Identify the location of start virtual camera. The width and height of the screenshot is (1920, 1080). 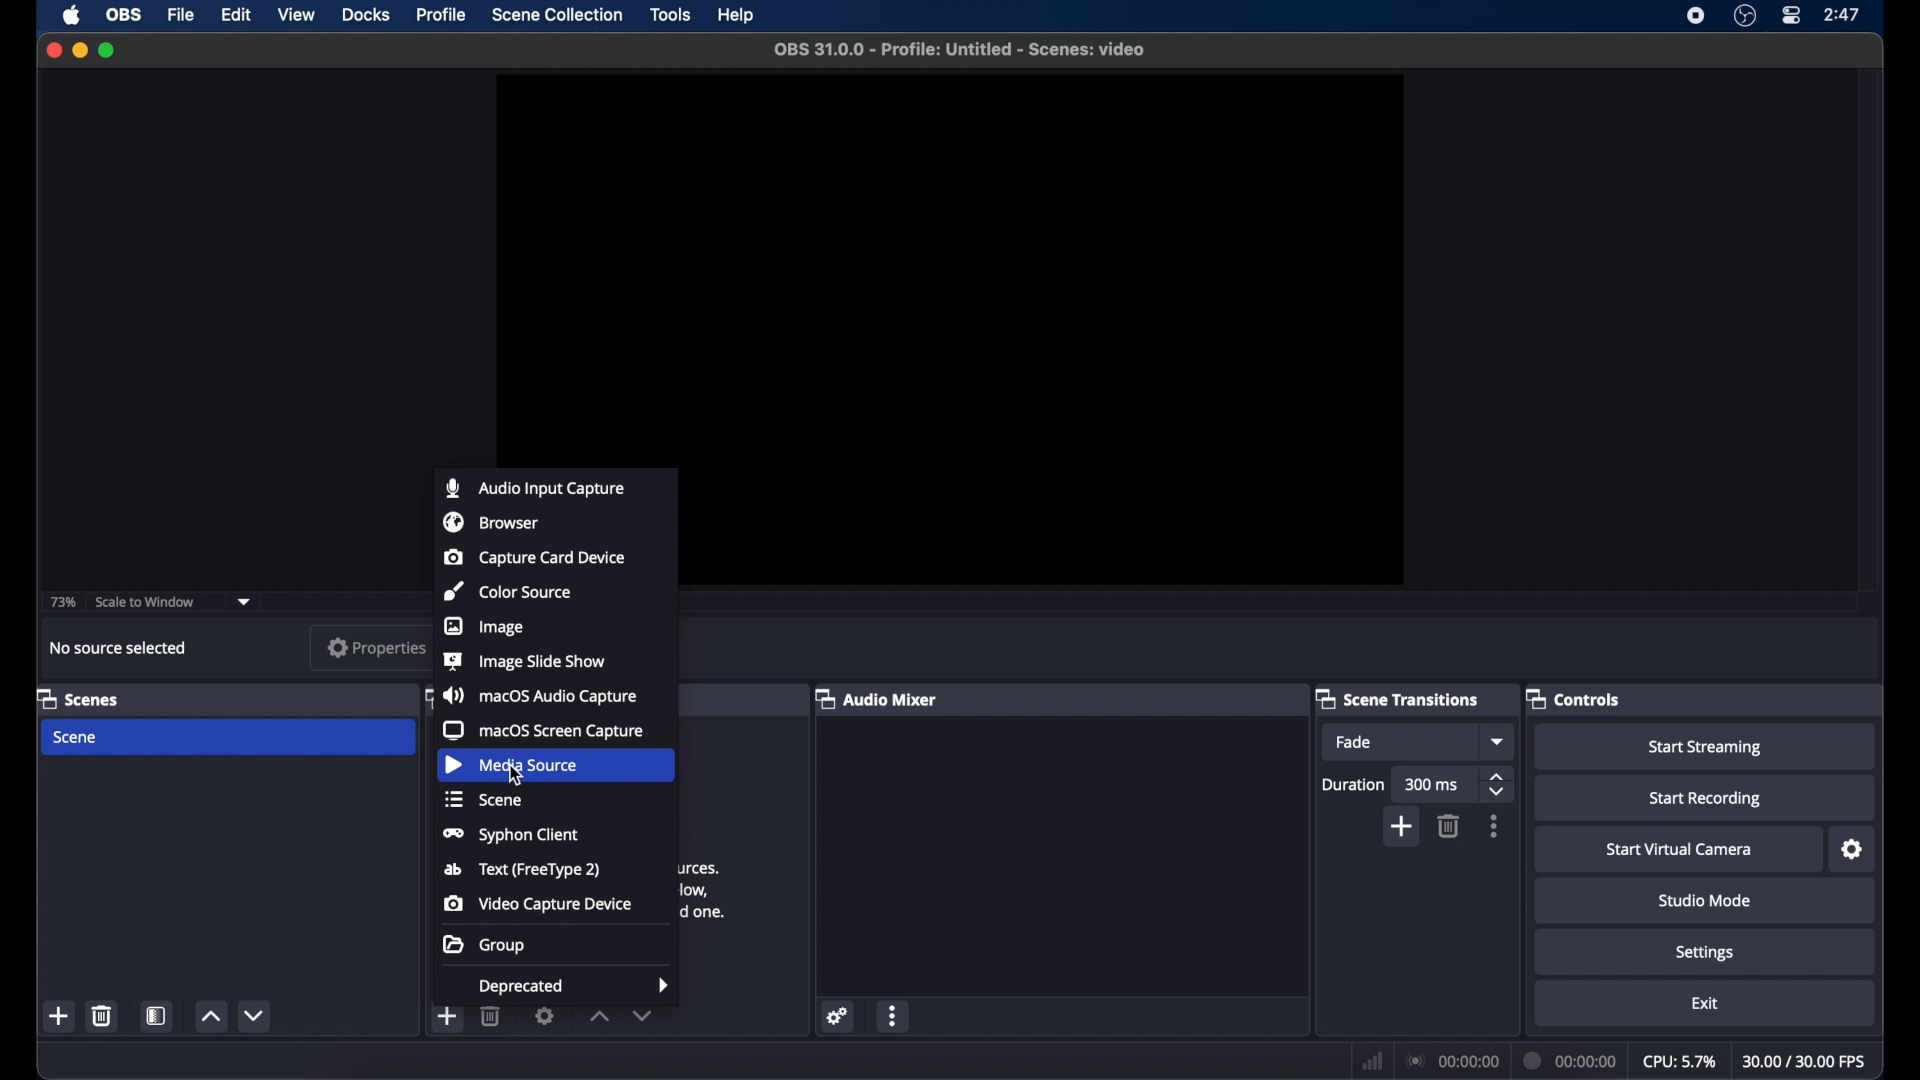
(1680, 850).